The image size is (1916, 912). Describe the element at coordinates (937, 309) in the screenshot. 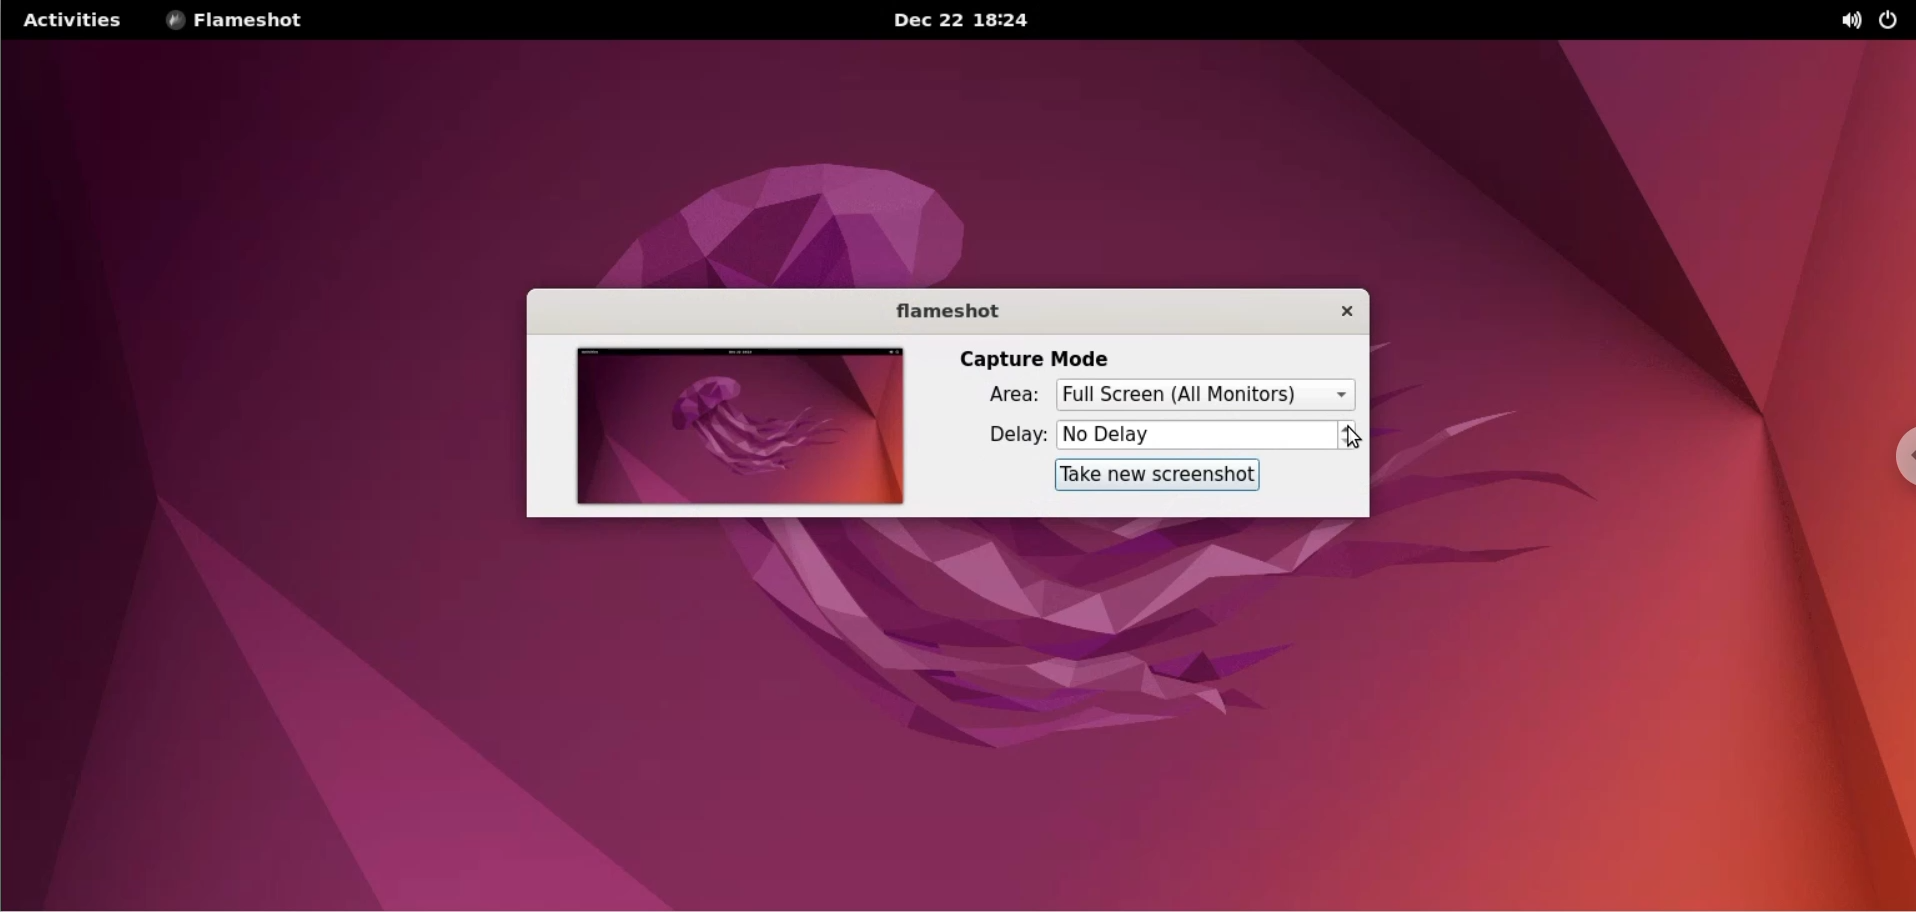

I see `flameshot` at that location.